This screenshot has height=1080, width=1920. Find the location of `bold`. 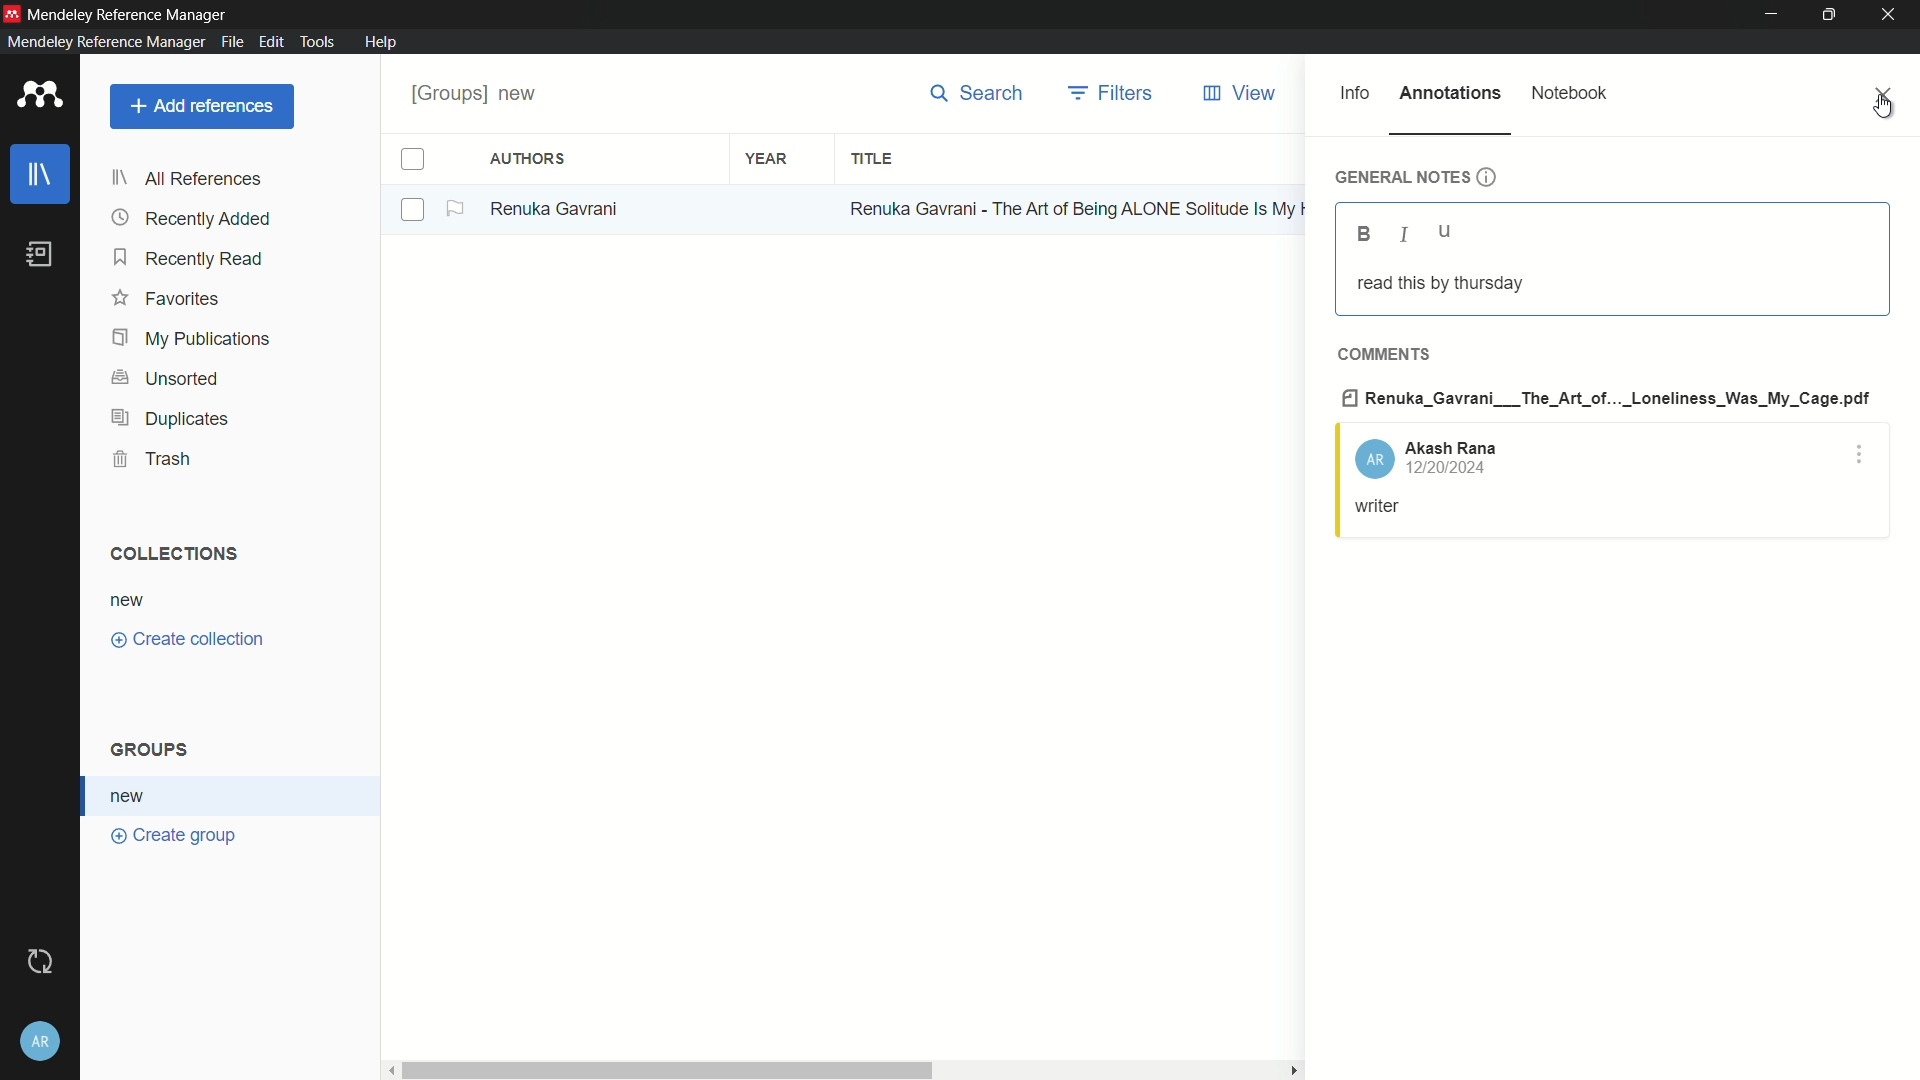

bold is located at coordinates (1364, 234).